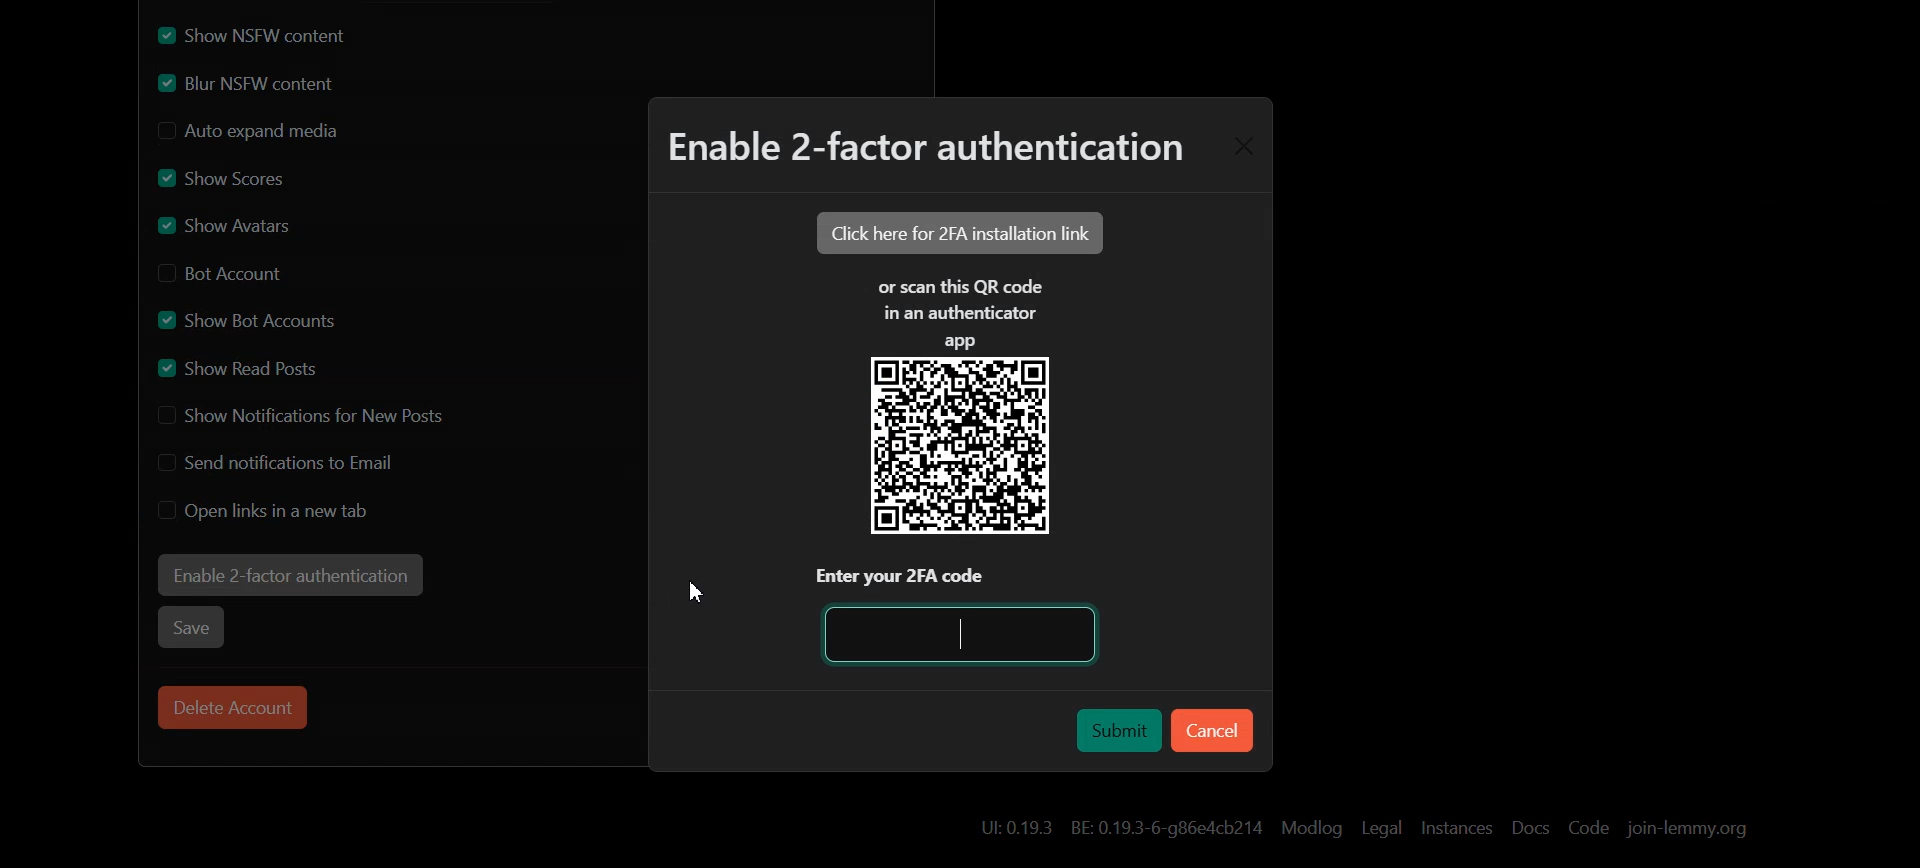  I want to click on Enable Show NSFW content, so click(281, 35).